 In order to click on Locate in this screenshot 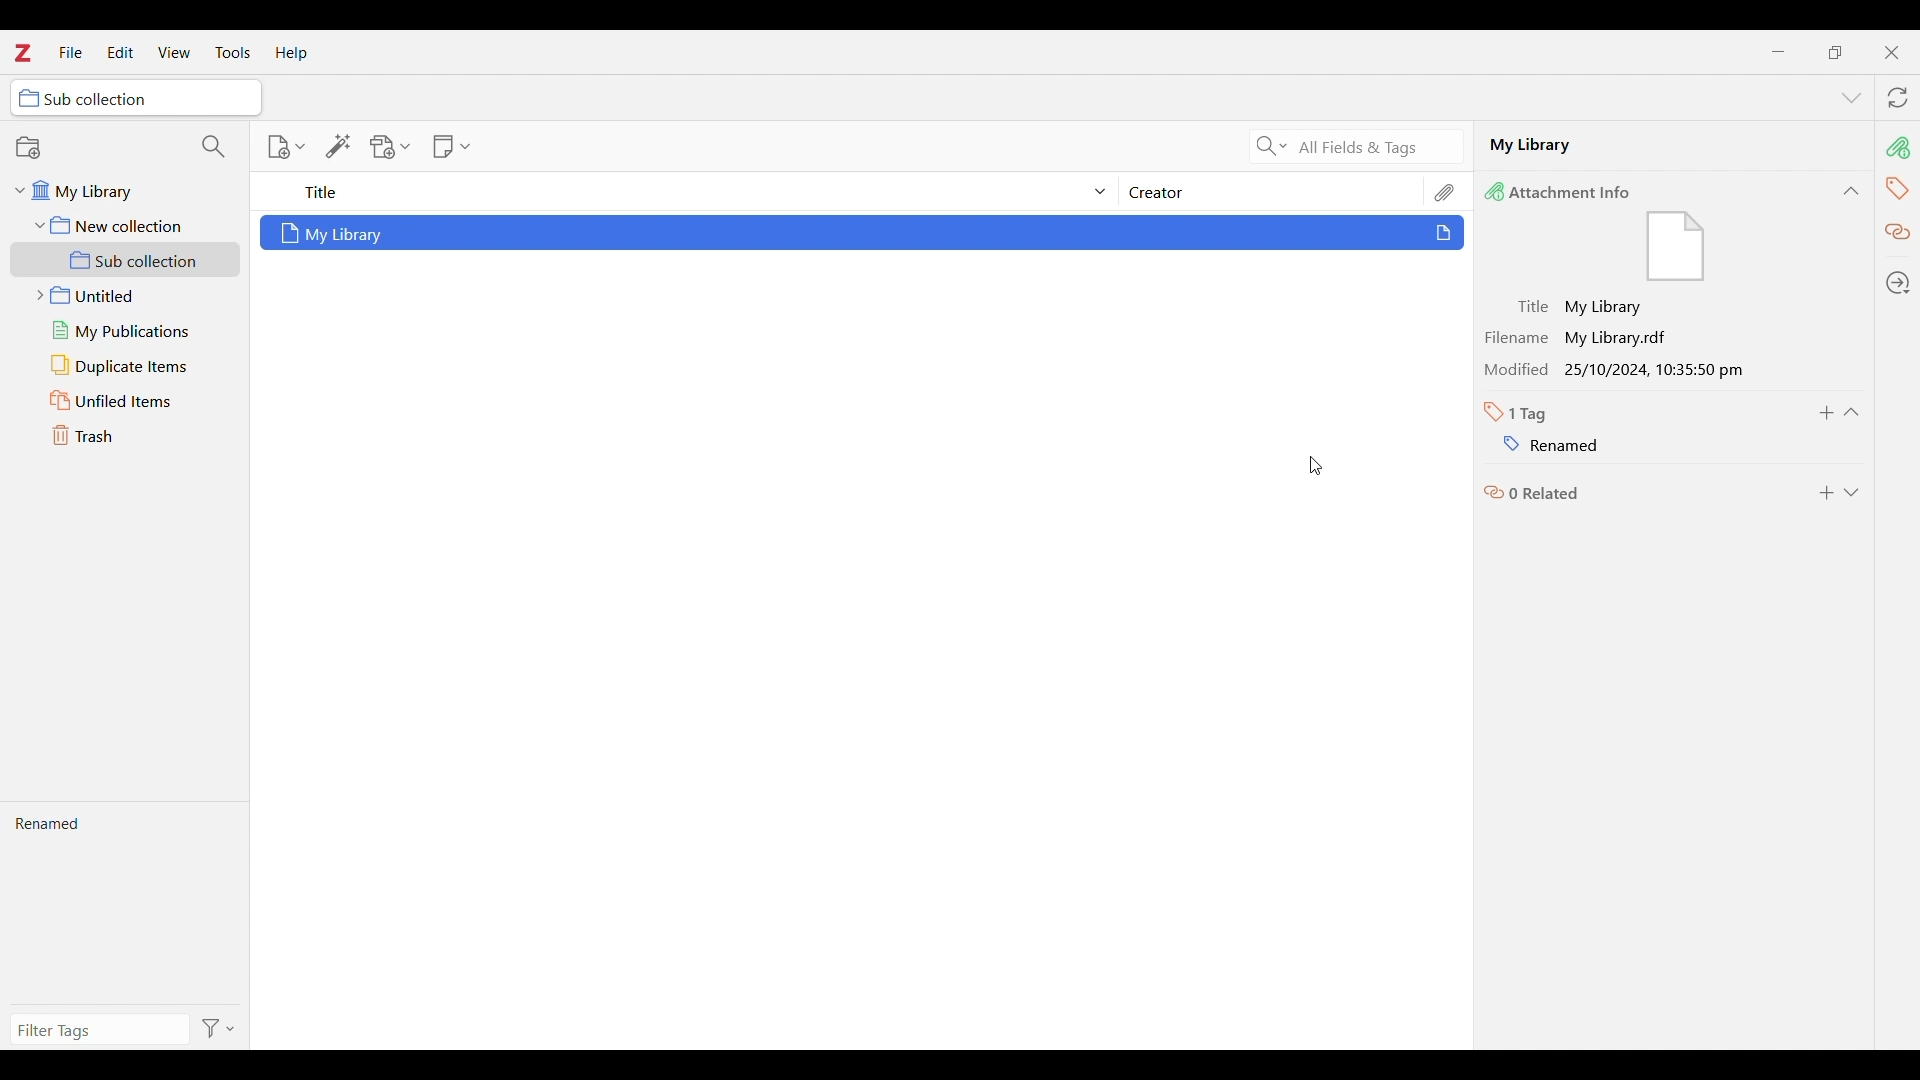, I will do `click(1898, 283)`.